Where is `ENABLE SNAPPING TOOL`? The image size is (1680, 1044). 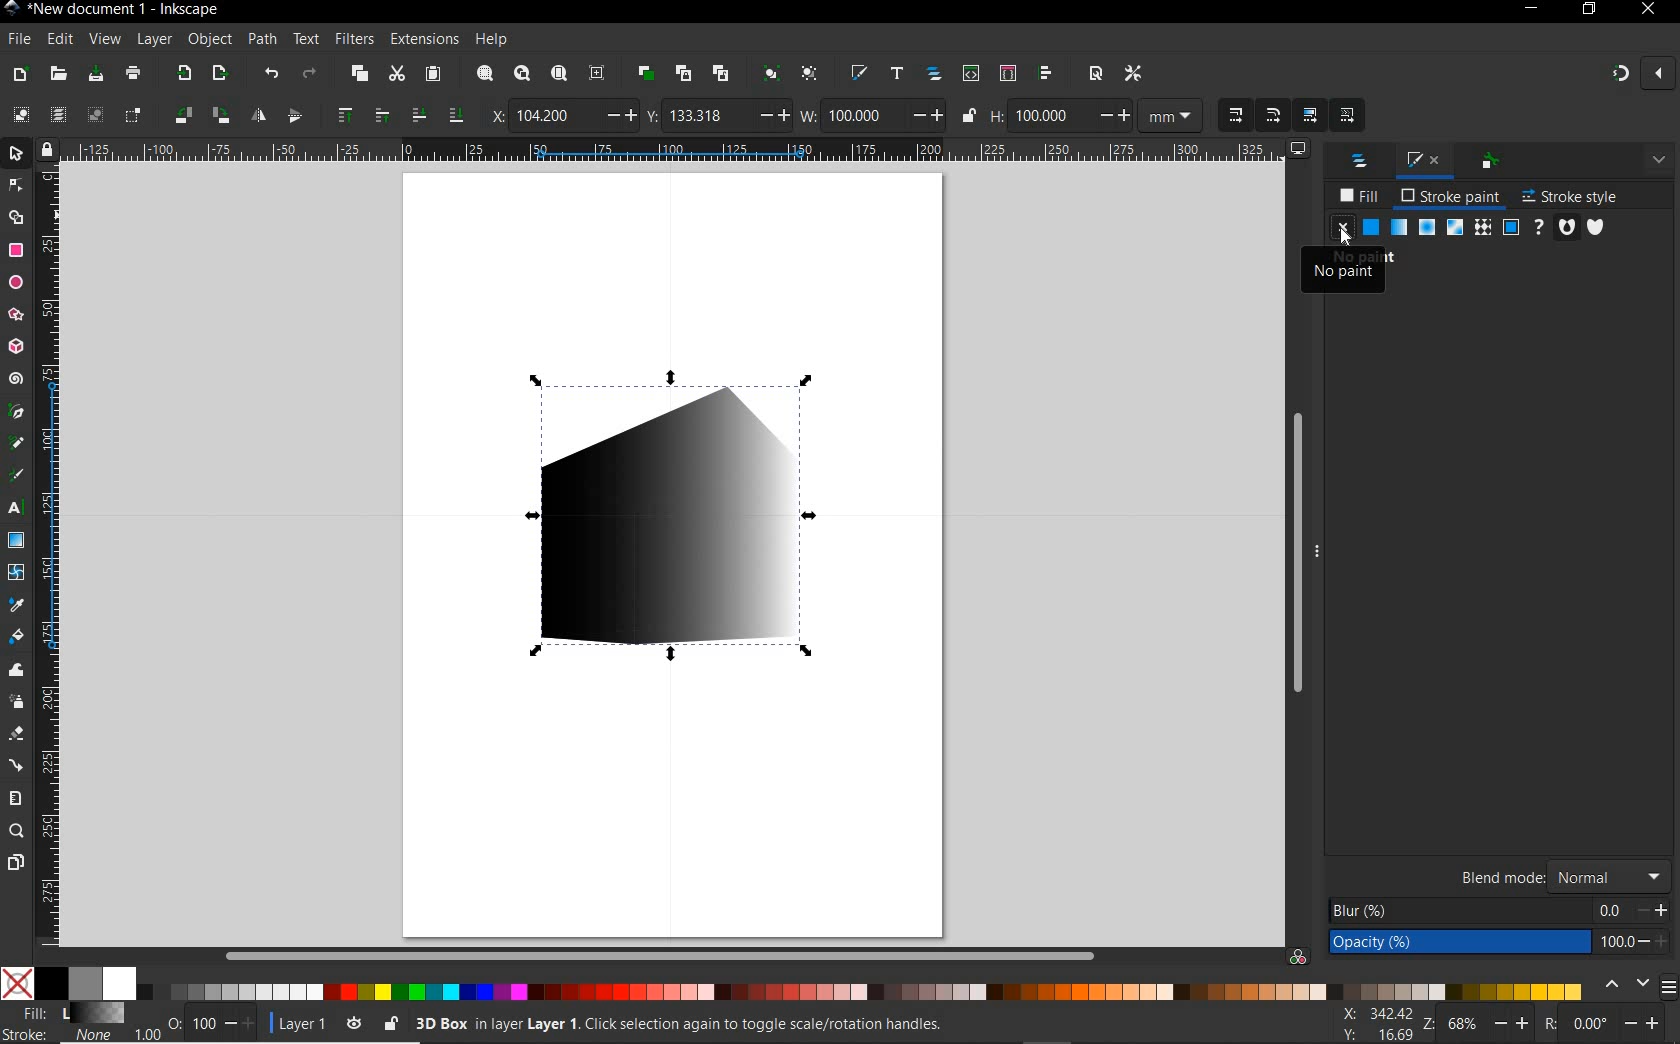 ENABLE SNAPPING TOOL is located at coordinates (1621, 74).